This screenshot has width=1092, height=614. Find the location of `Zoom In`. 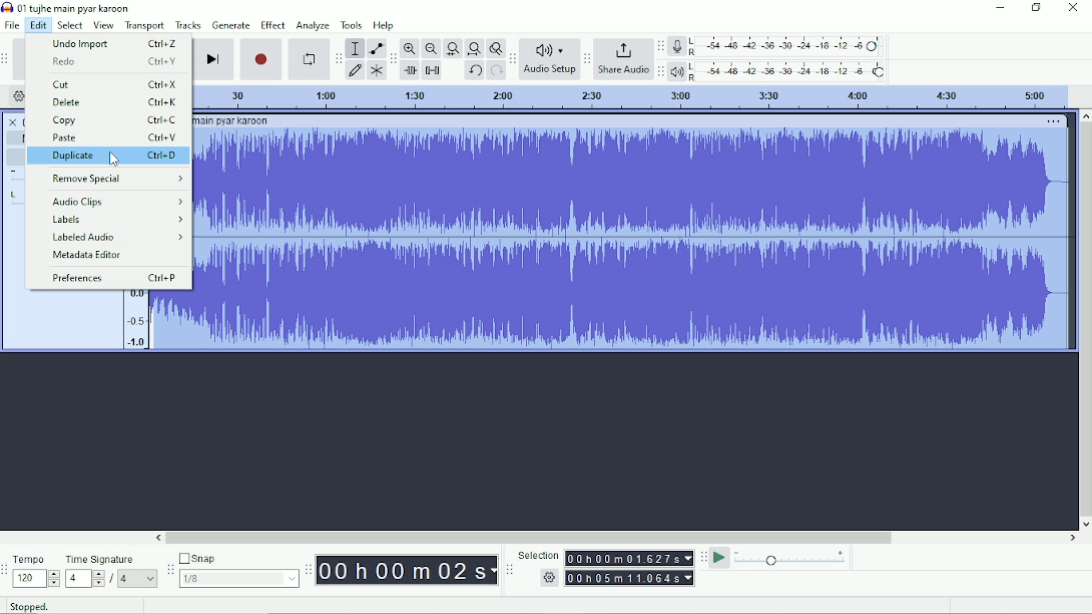

Zoom In is located at coordinates (410, 48).